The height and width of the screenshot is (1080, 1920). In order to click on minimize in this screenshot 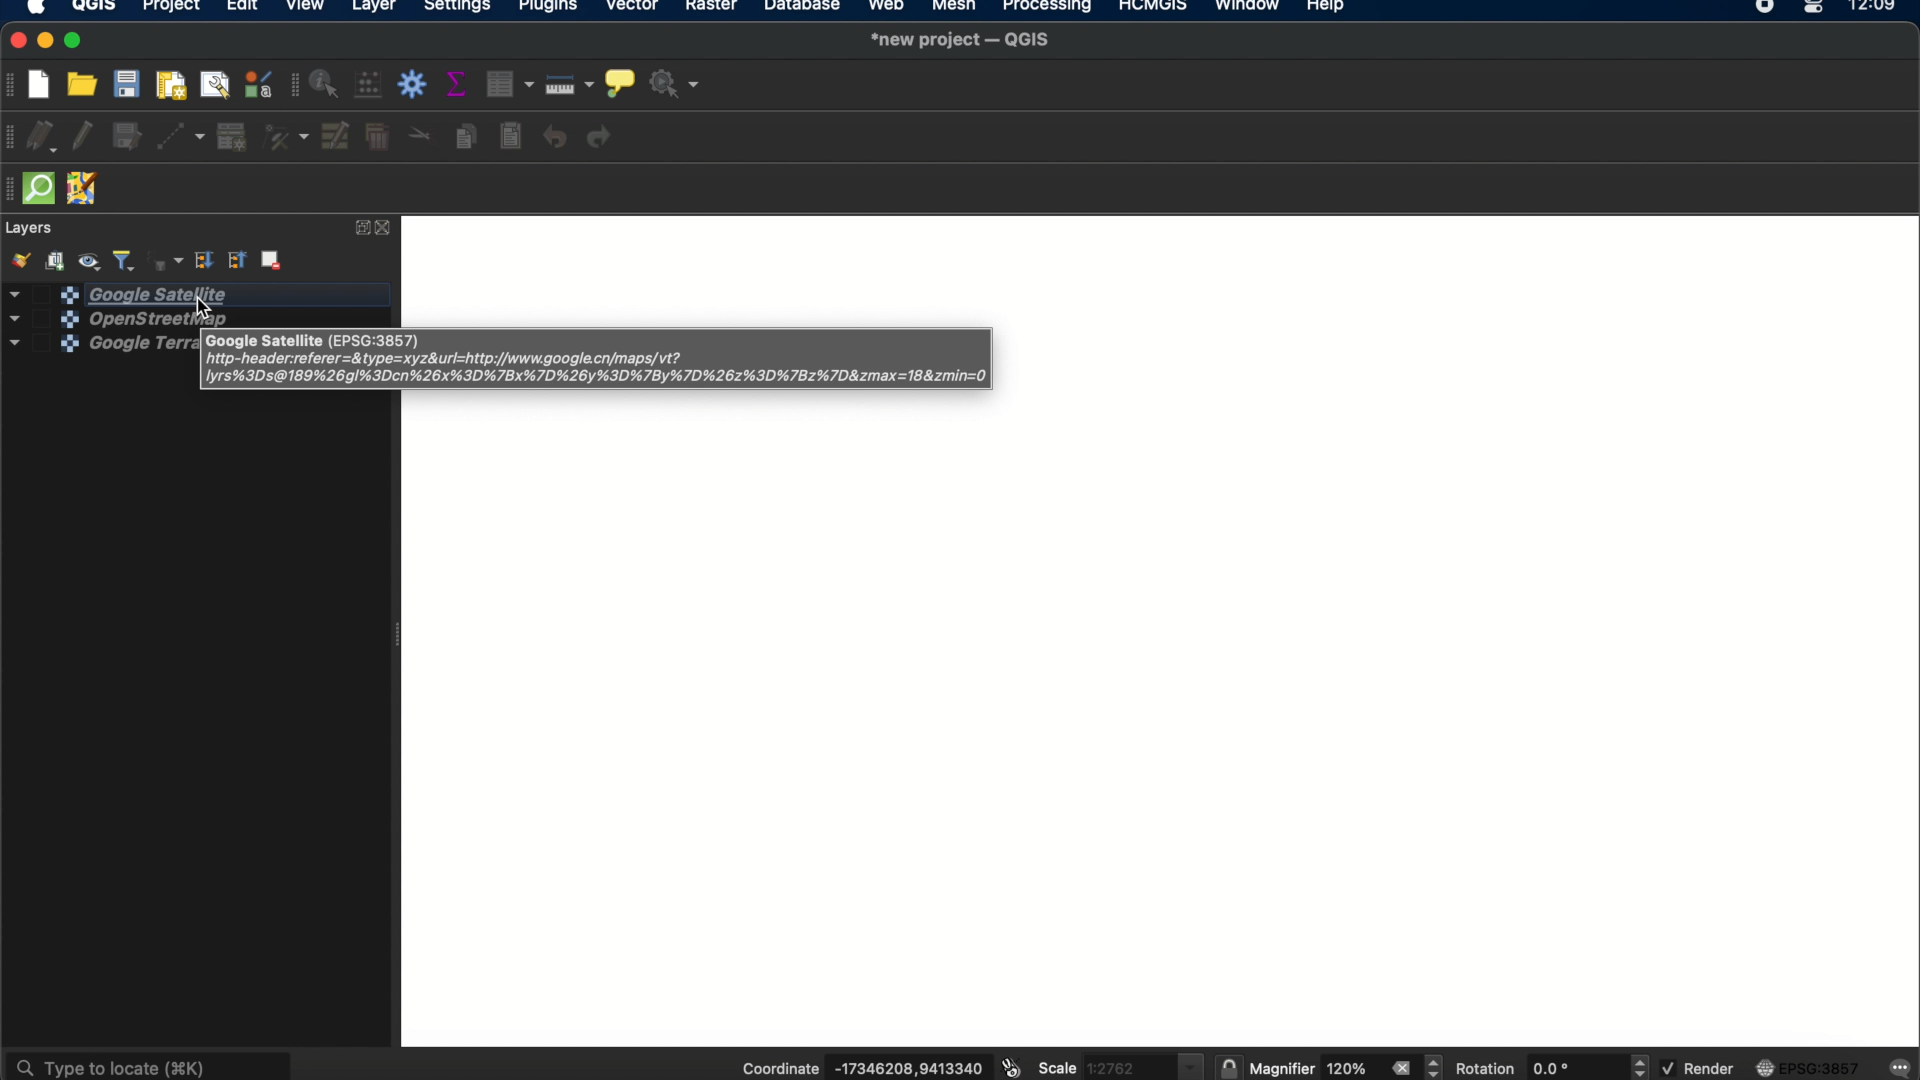, I will do `click(47, 41)`.